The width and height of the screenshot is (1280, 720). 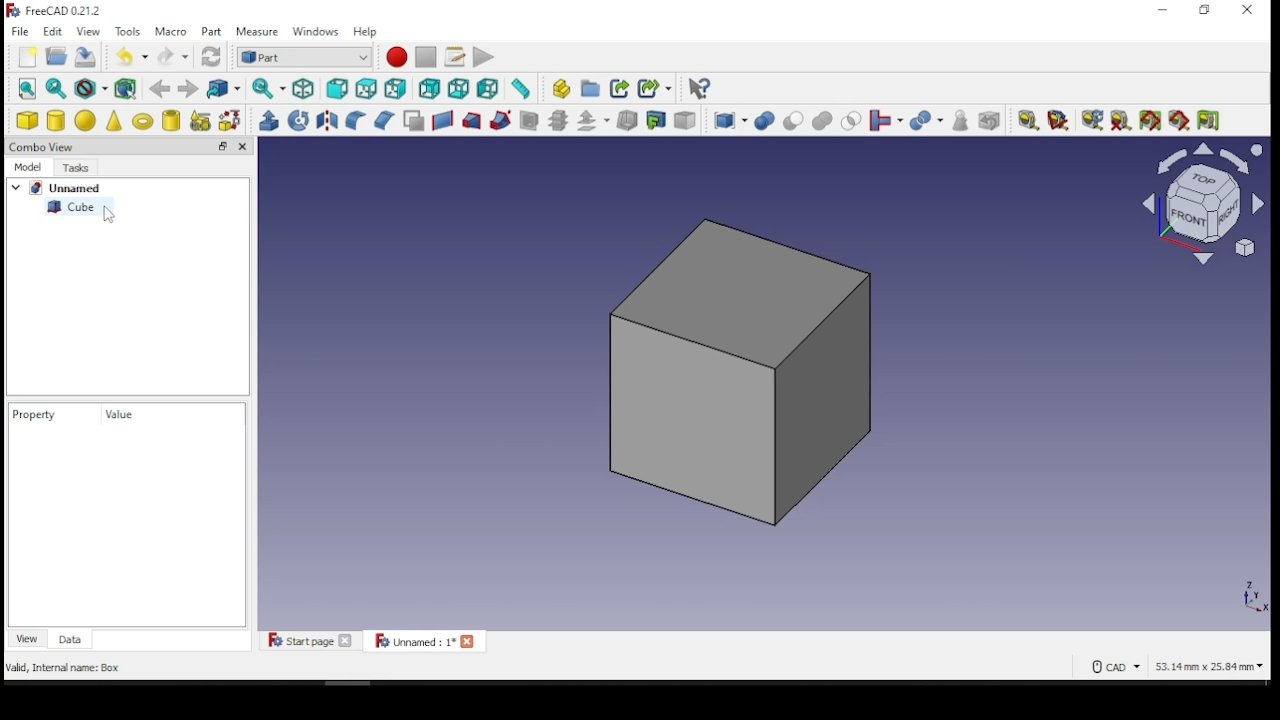 I want to click on close pane, so click(x=242, y=146).